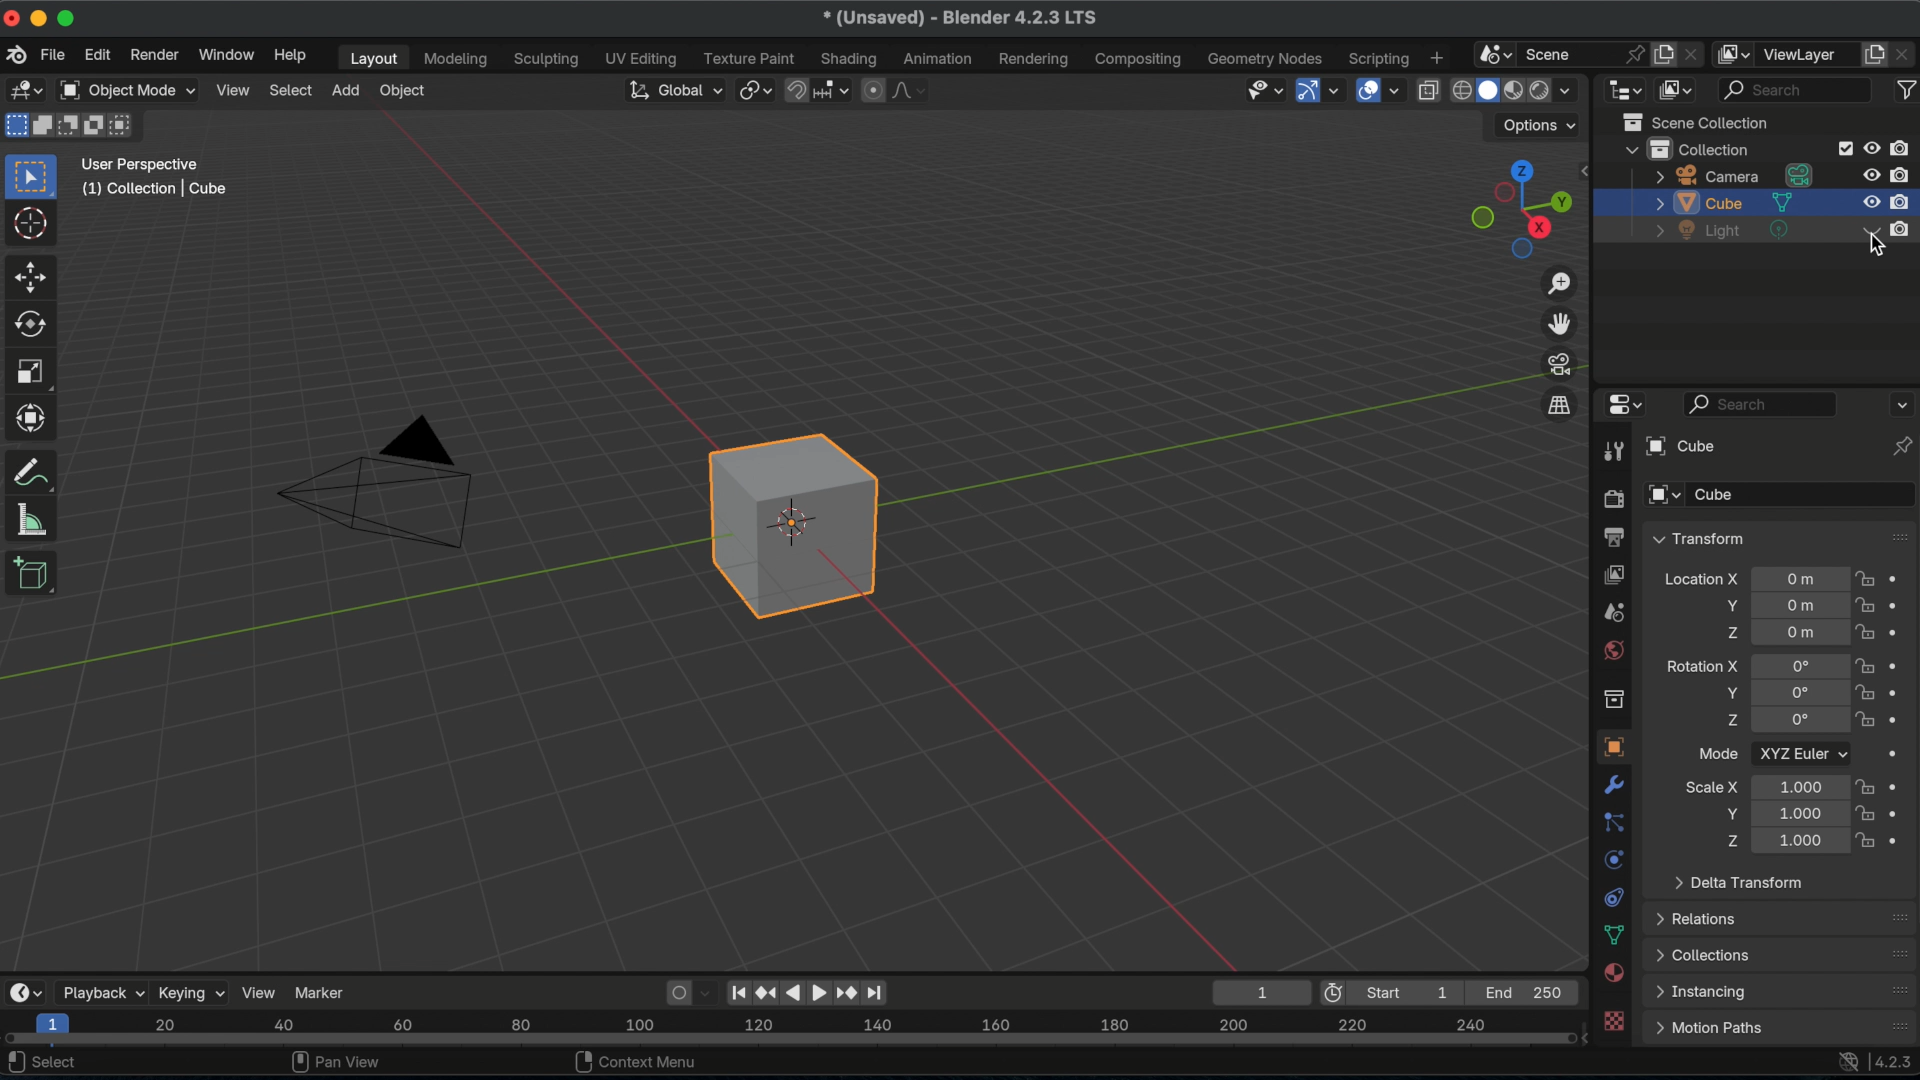 The image size is (1920, 1080). What do you see at coordinates (1714, 752) in the screenshot?
I see `mode` at bounding box center [1714, 752].